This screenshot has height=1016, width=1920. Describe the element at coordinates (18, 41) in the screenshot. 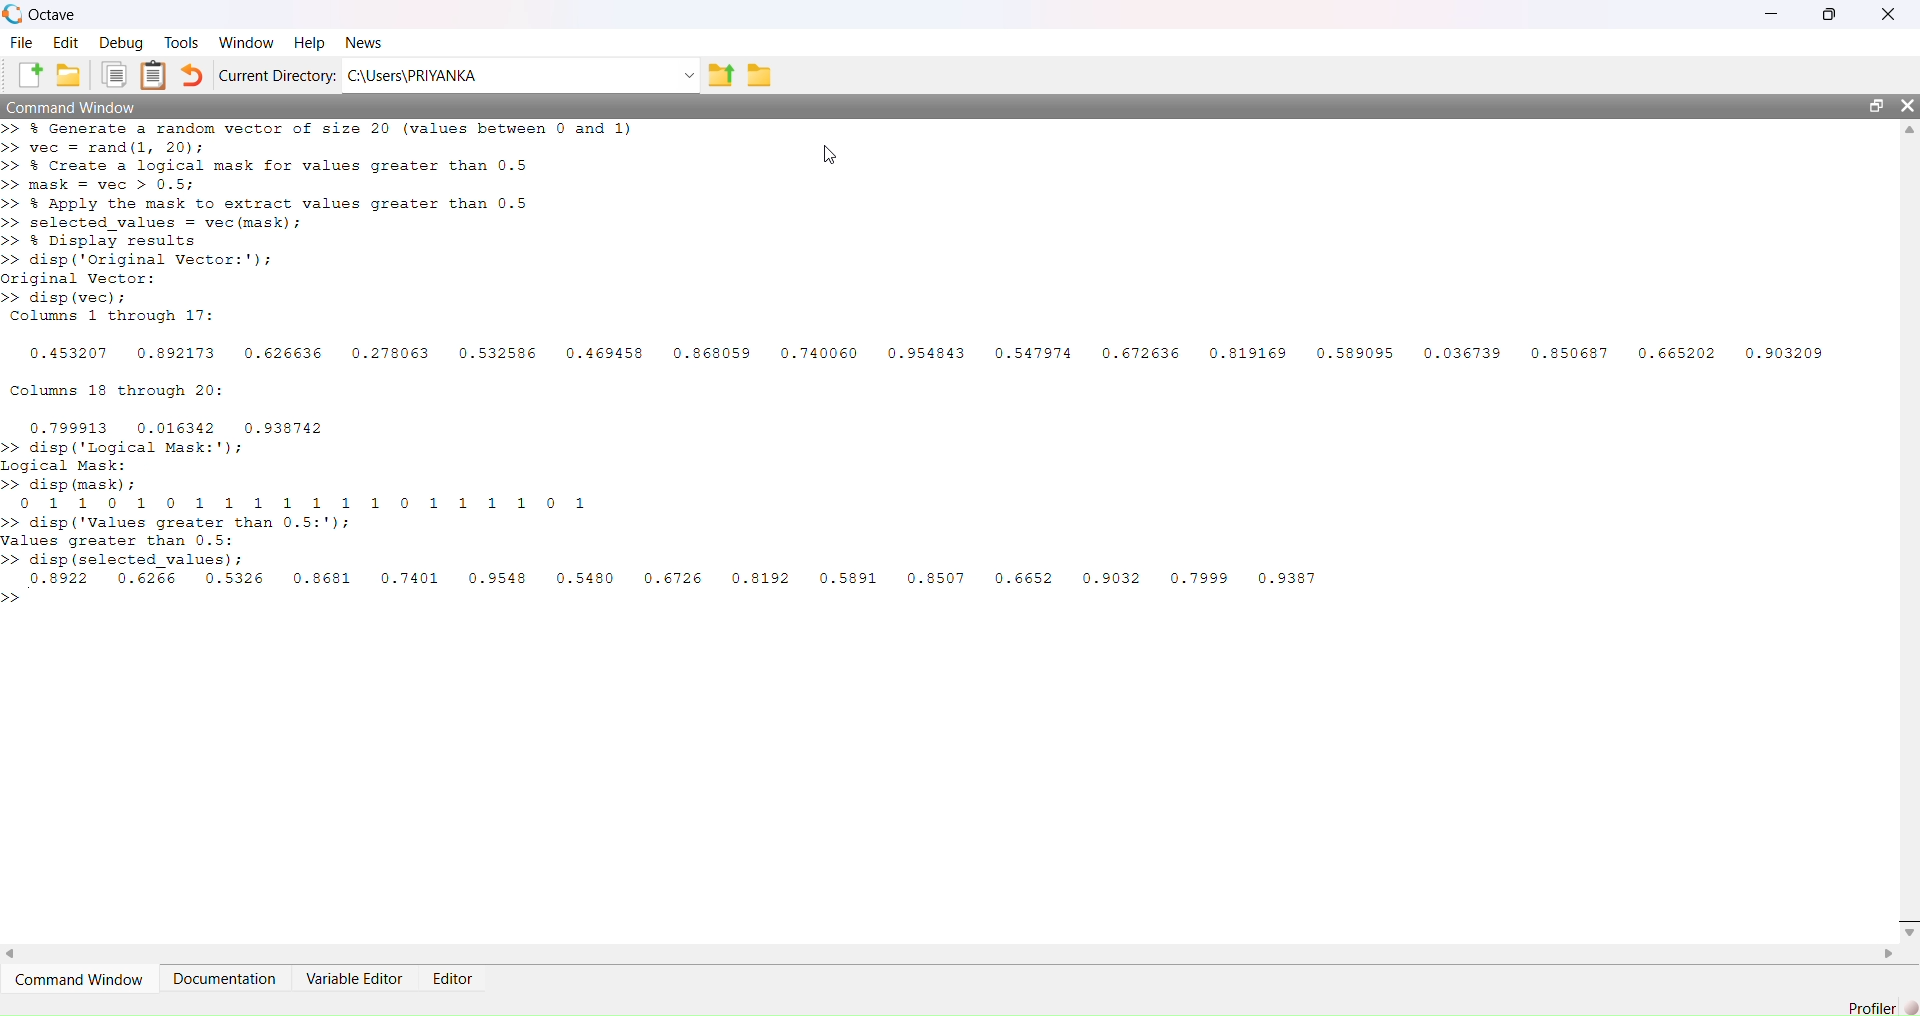

I see `File` at that location.